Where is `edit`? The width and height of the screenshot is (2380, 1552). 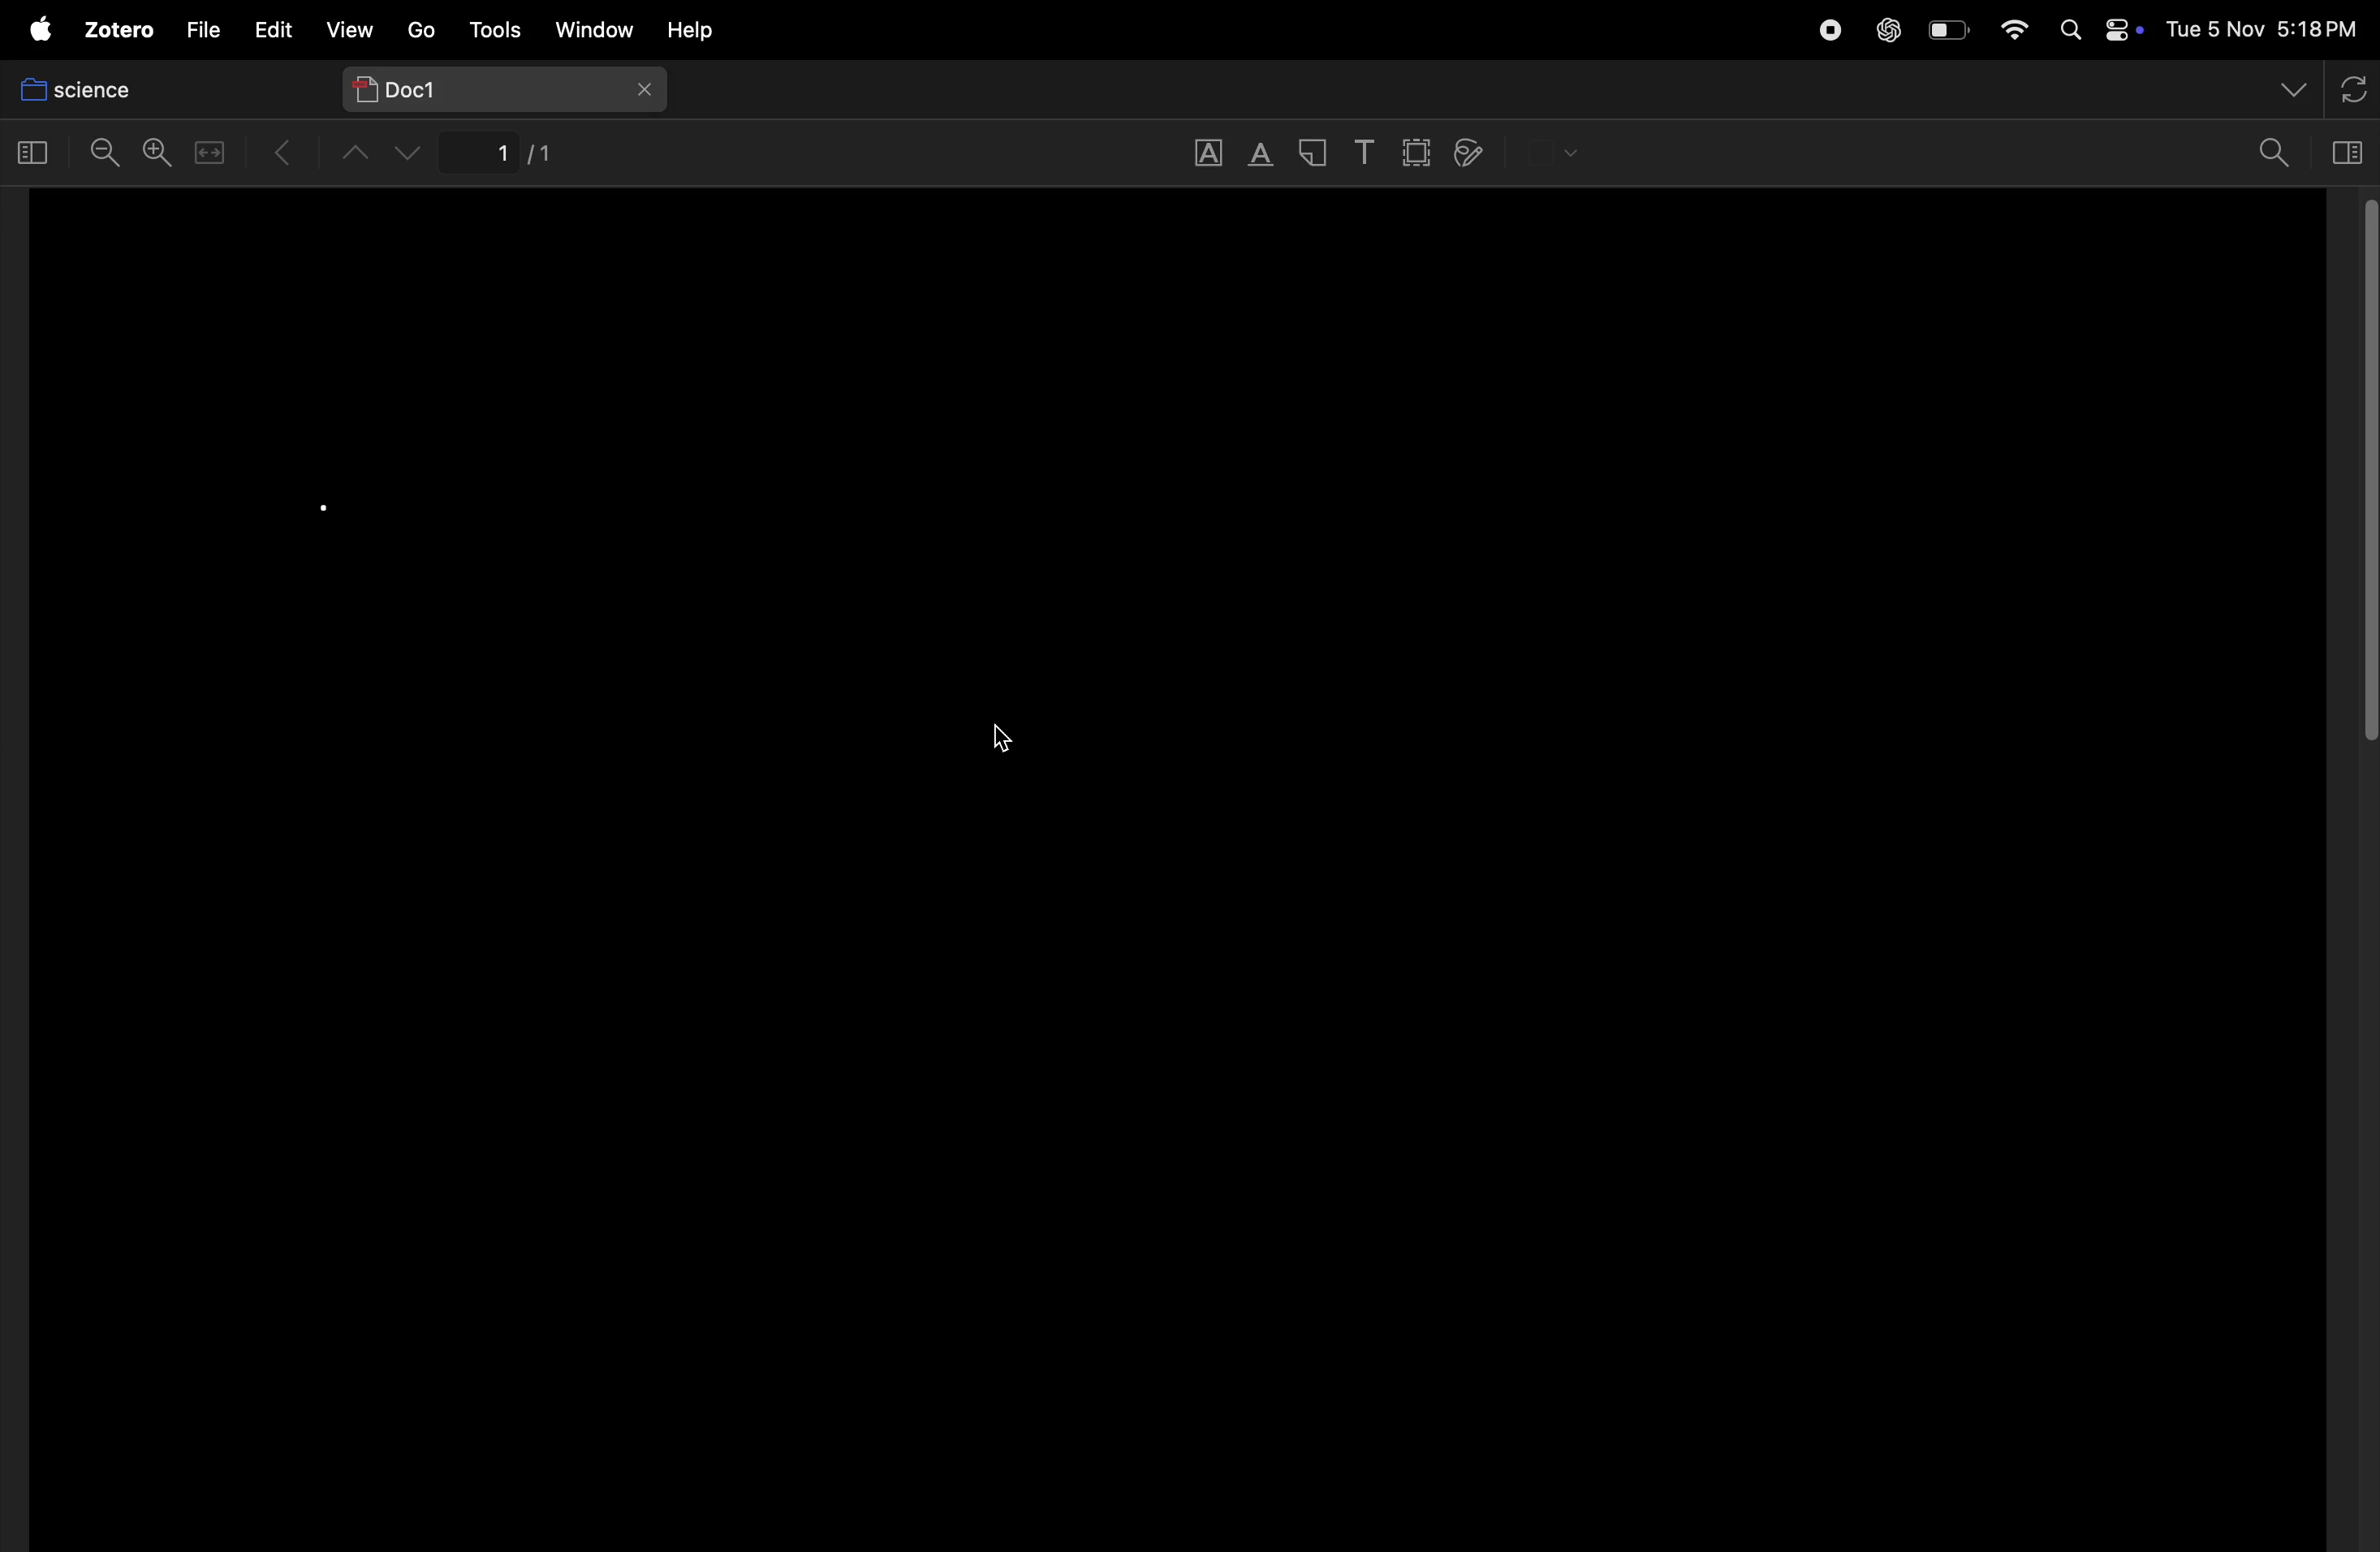 edit is located at coordinates (274, 29).